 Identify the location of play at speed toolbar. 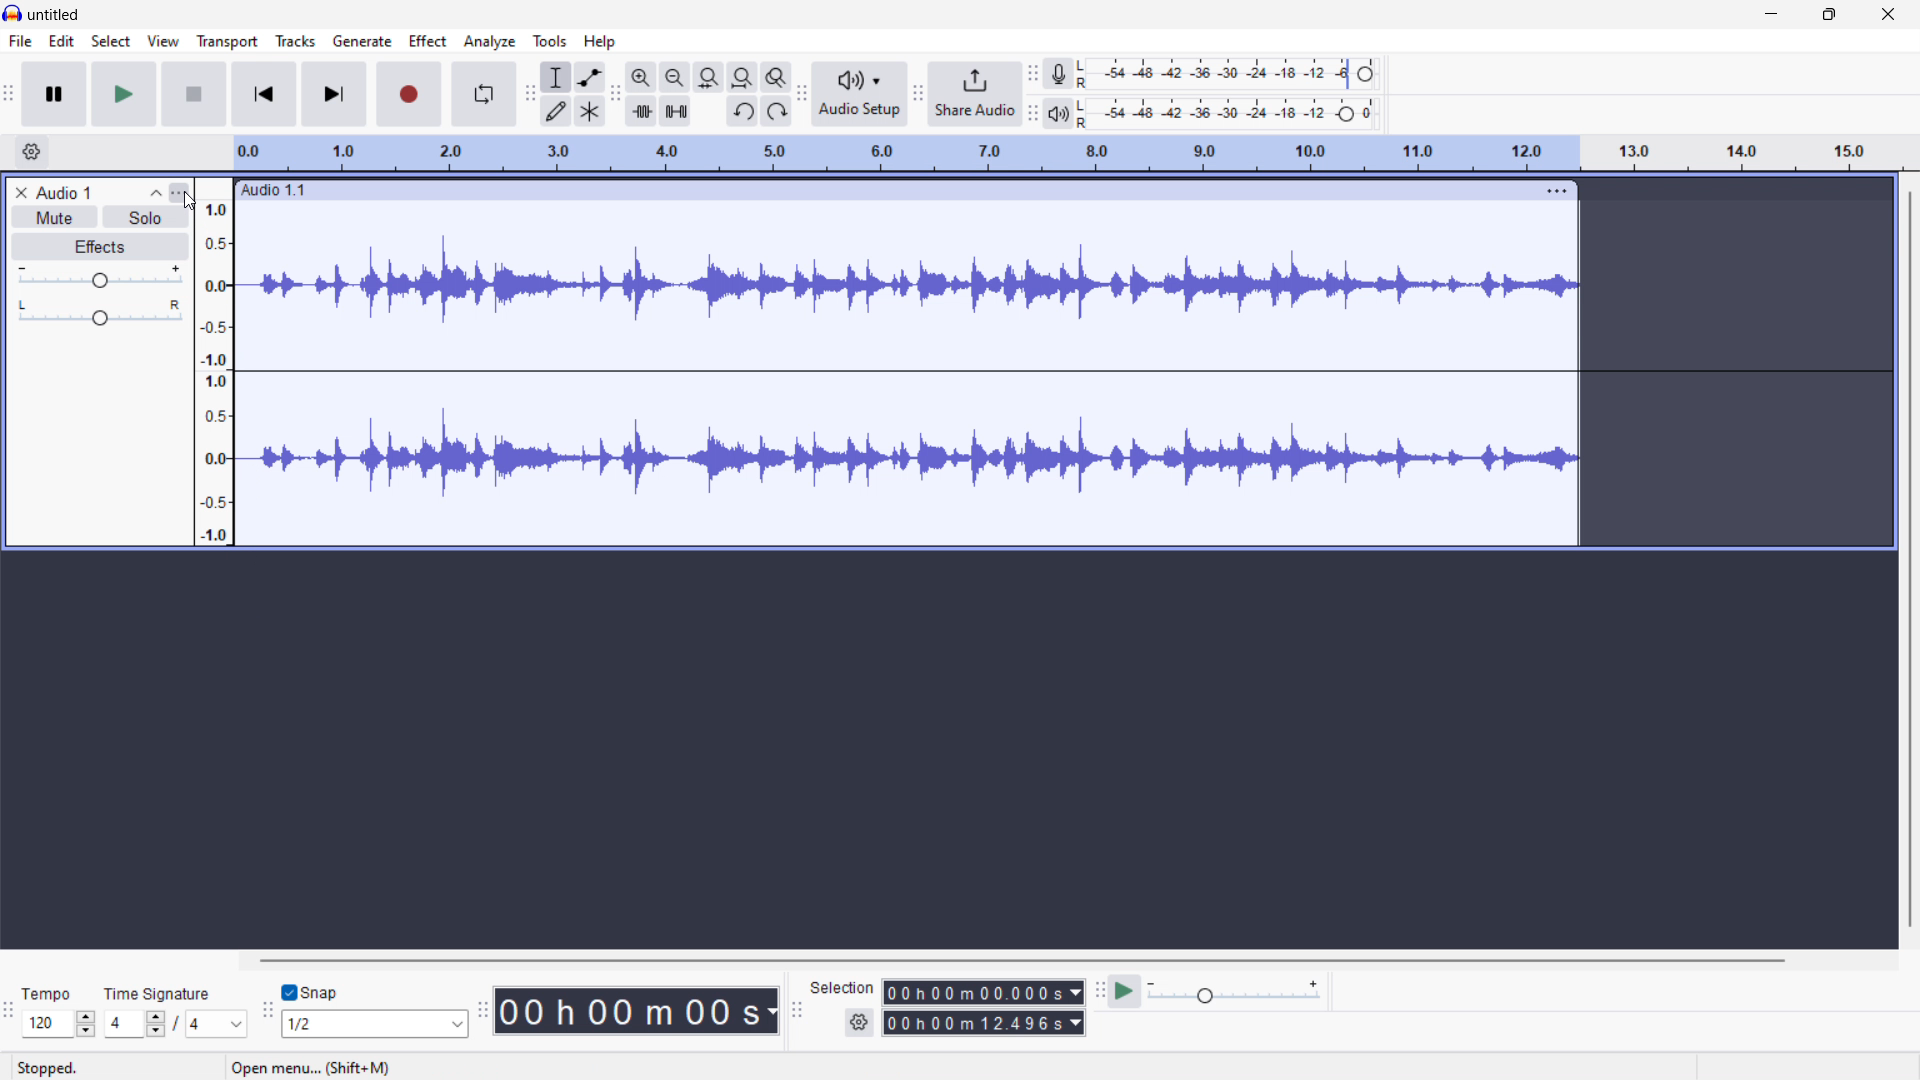
(1099, 992).